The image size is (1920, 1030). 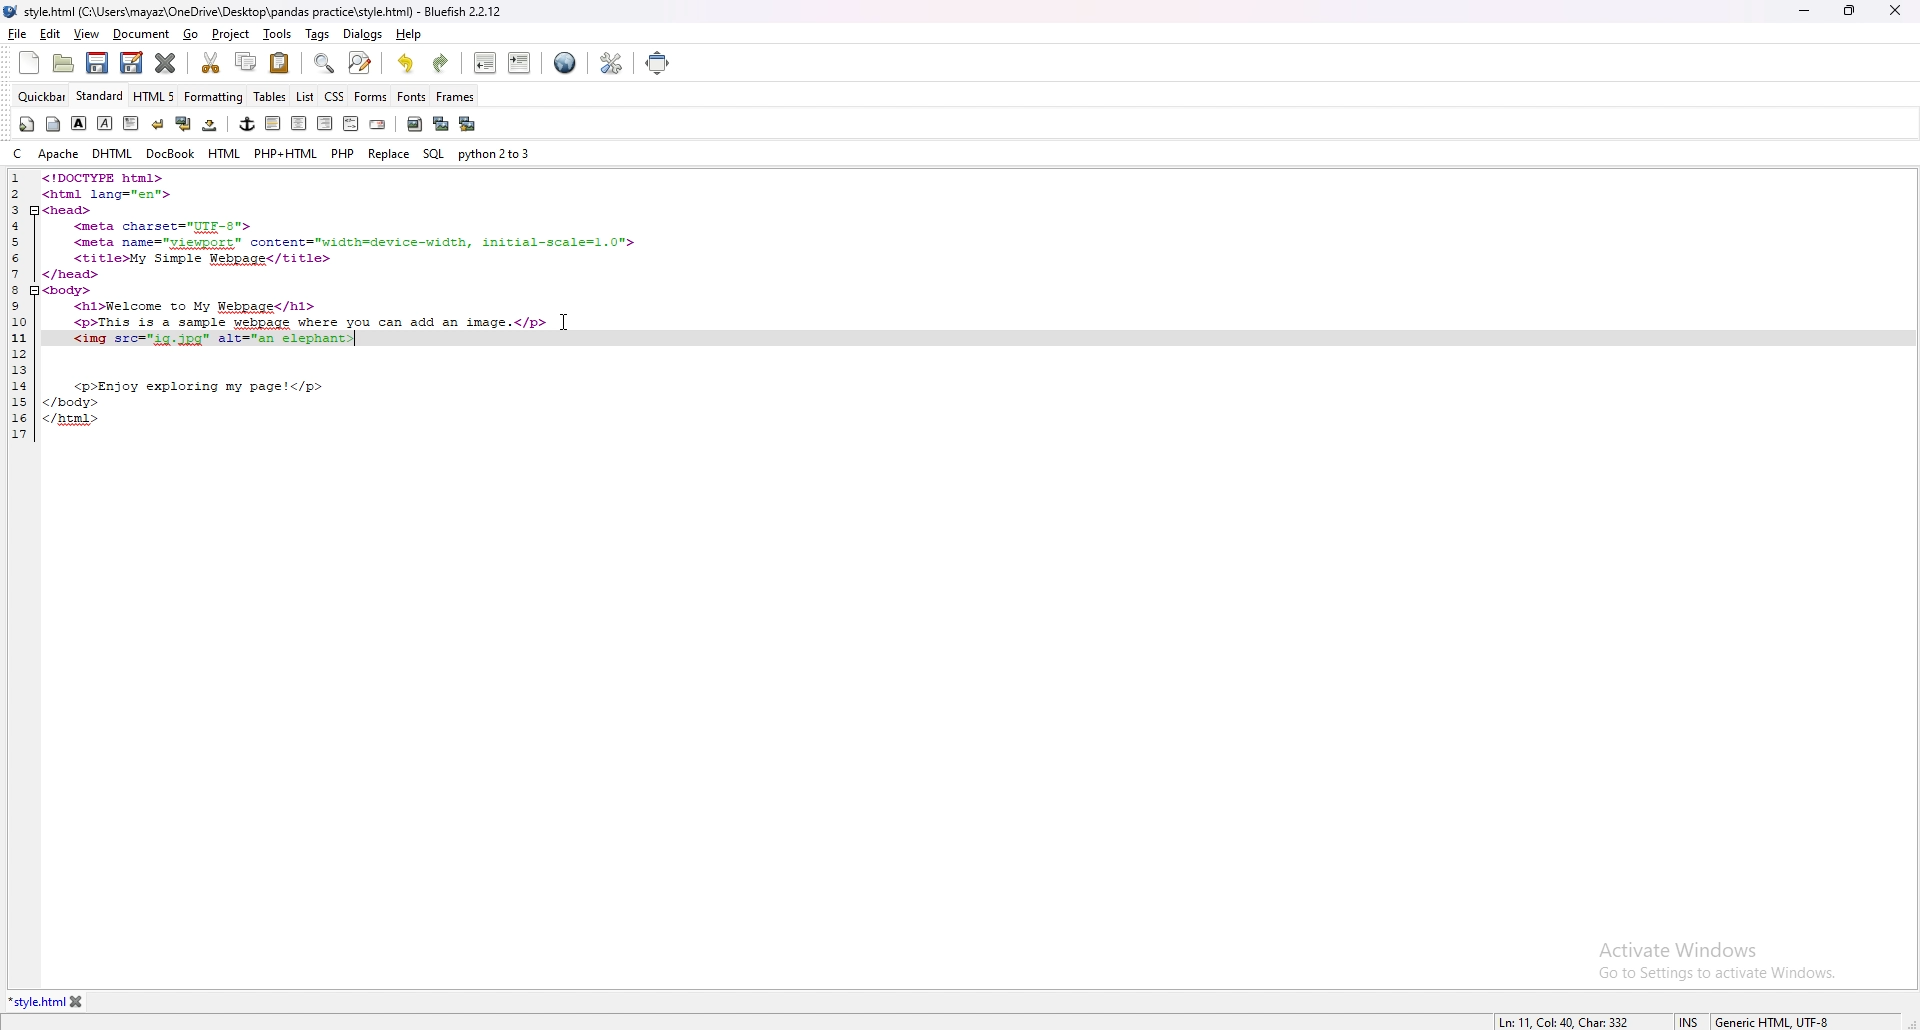 What do you see at coordinates (141, 35) in the screenshot?
I see `document` at bounding box center [141, 35].